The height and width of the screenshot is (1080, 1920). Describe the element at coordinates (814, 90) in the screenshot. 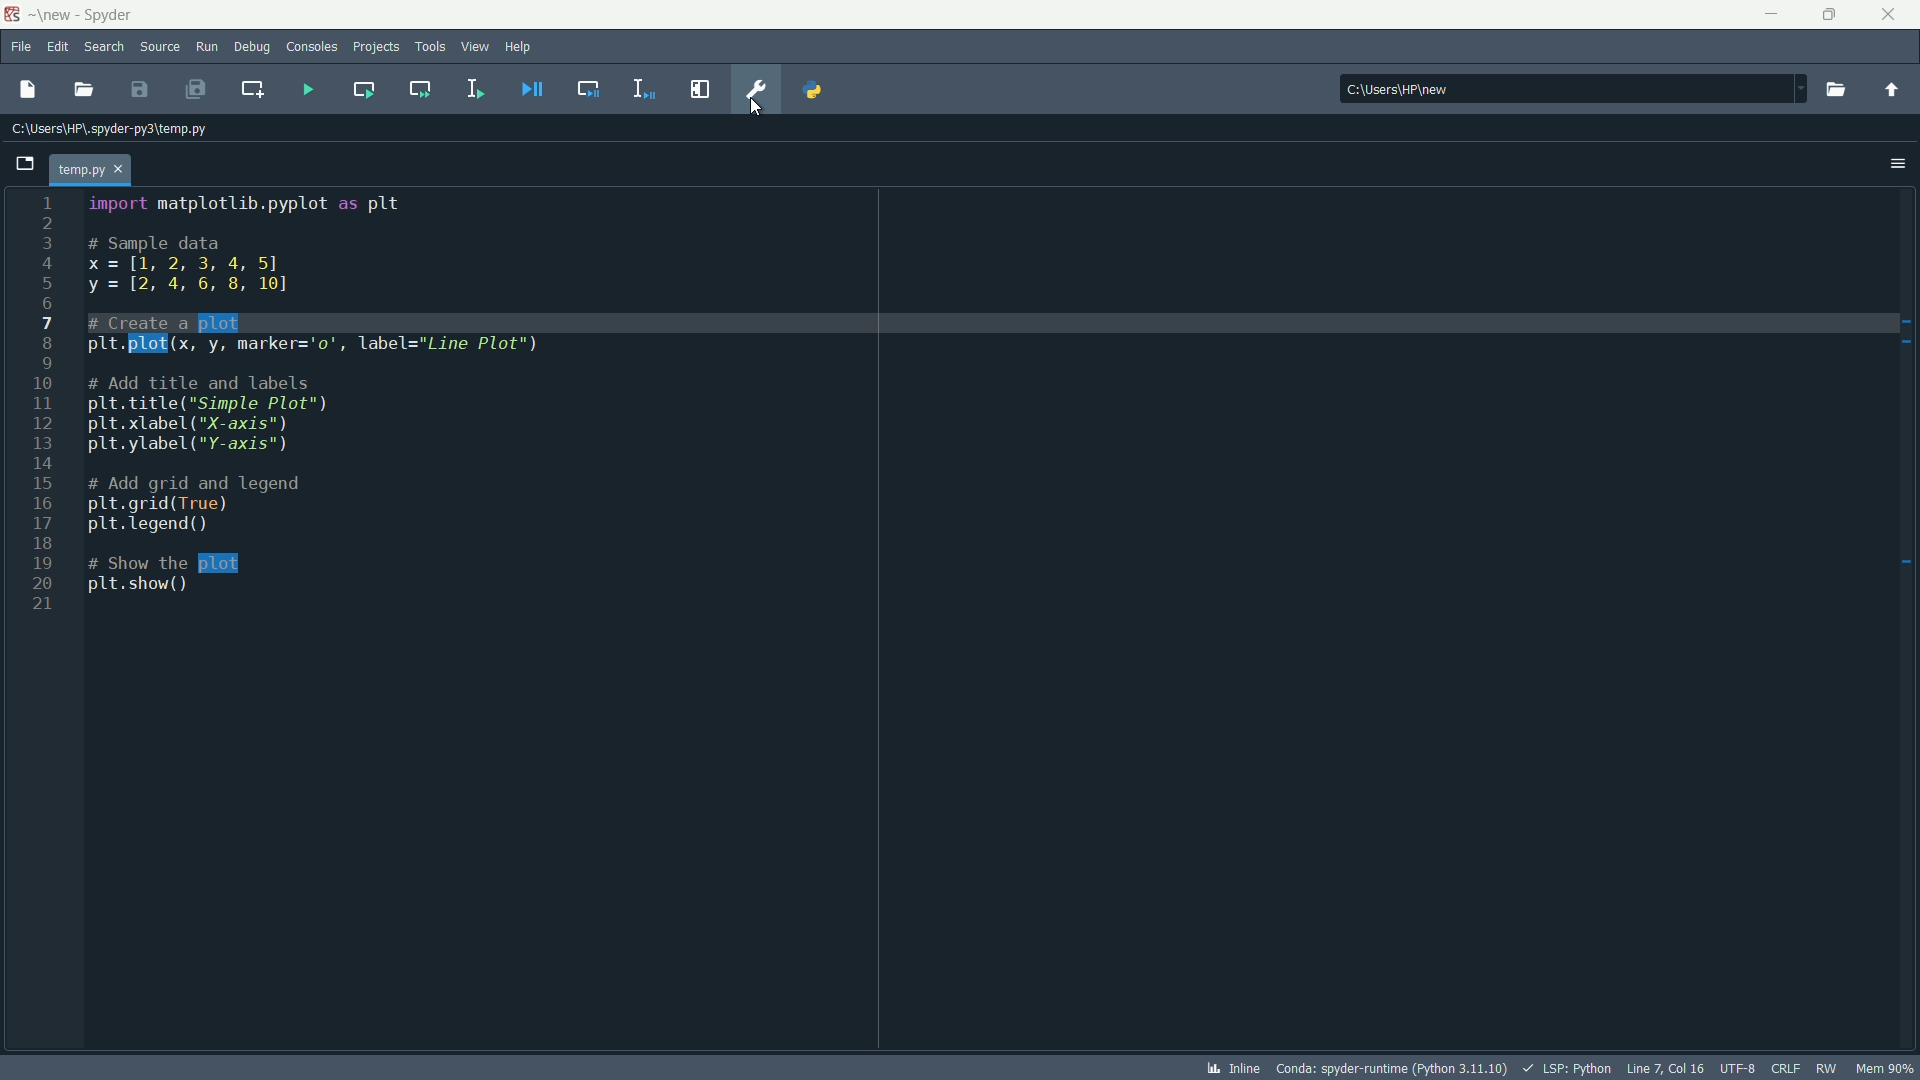

I see `python path manager` at that location.